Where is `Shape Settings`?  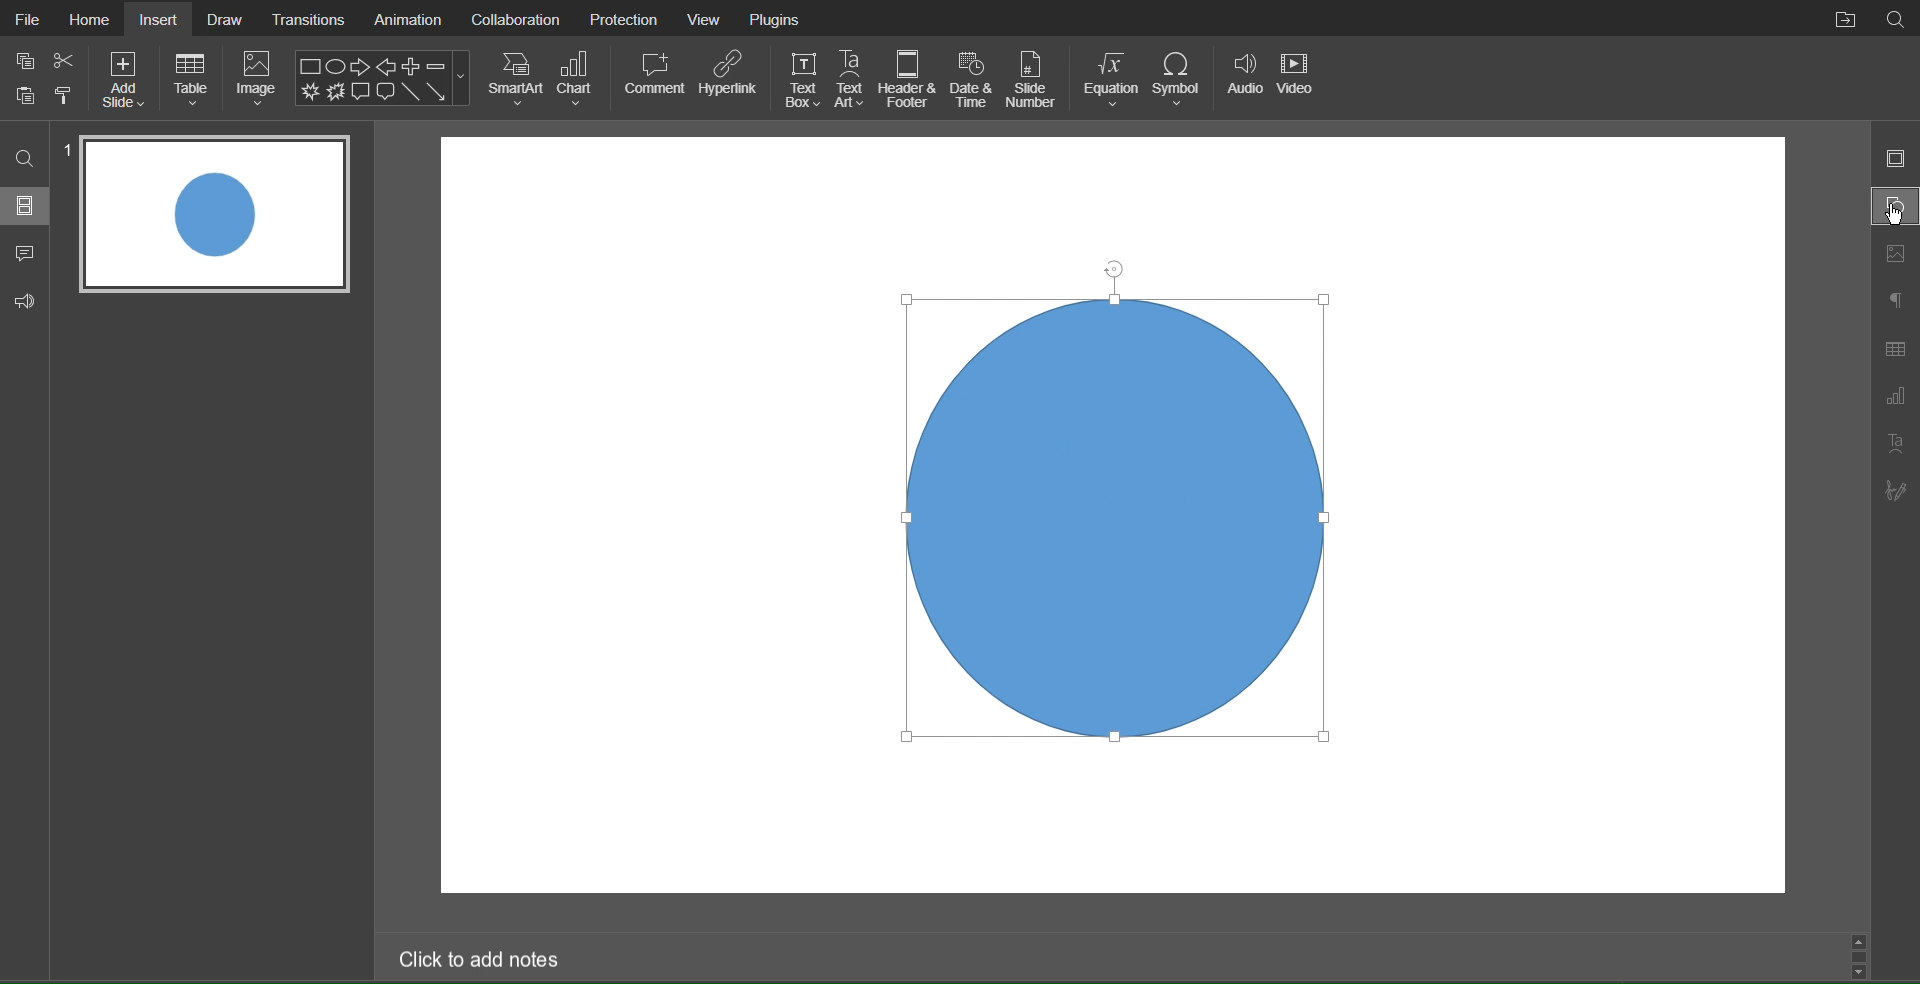
Shape Settings is located at coordinates (1894, 207).